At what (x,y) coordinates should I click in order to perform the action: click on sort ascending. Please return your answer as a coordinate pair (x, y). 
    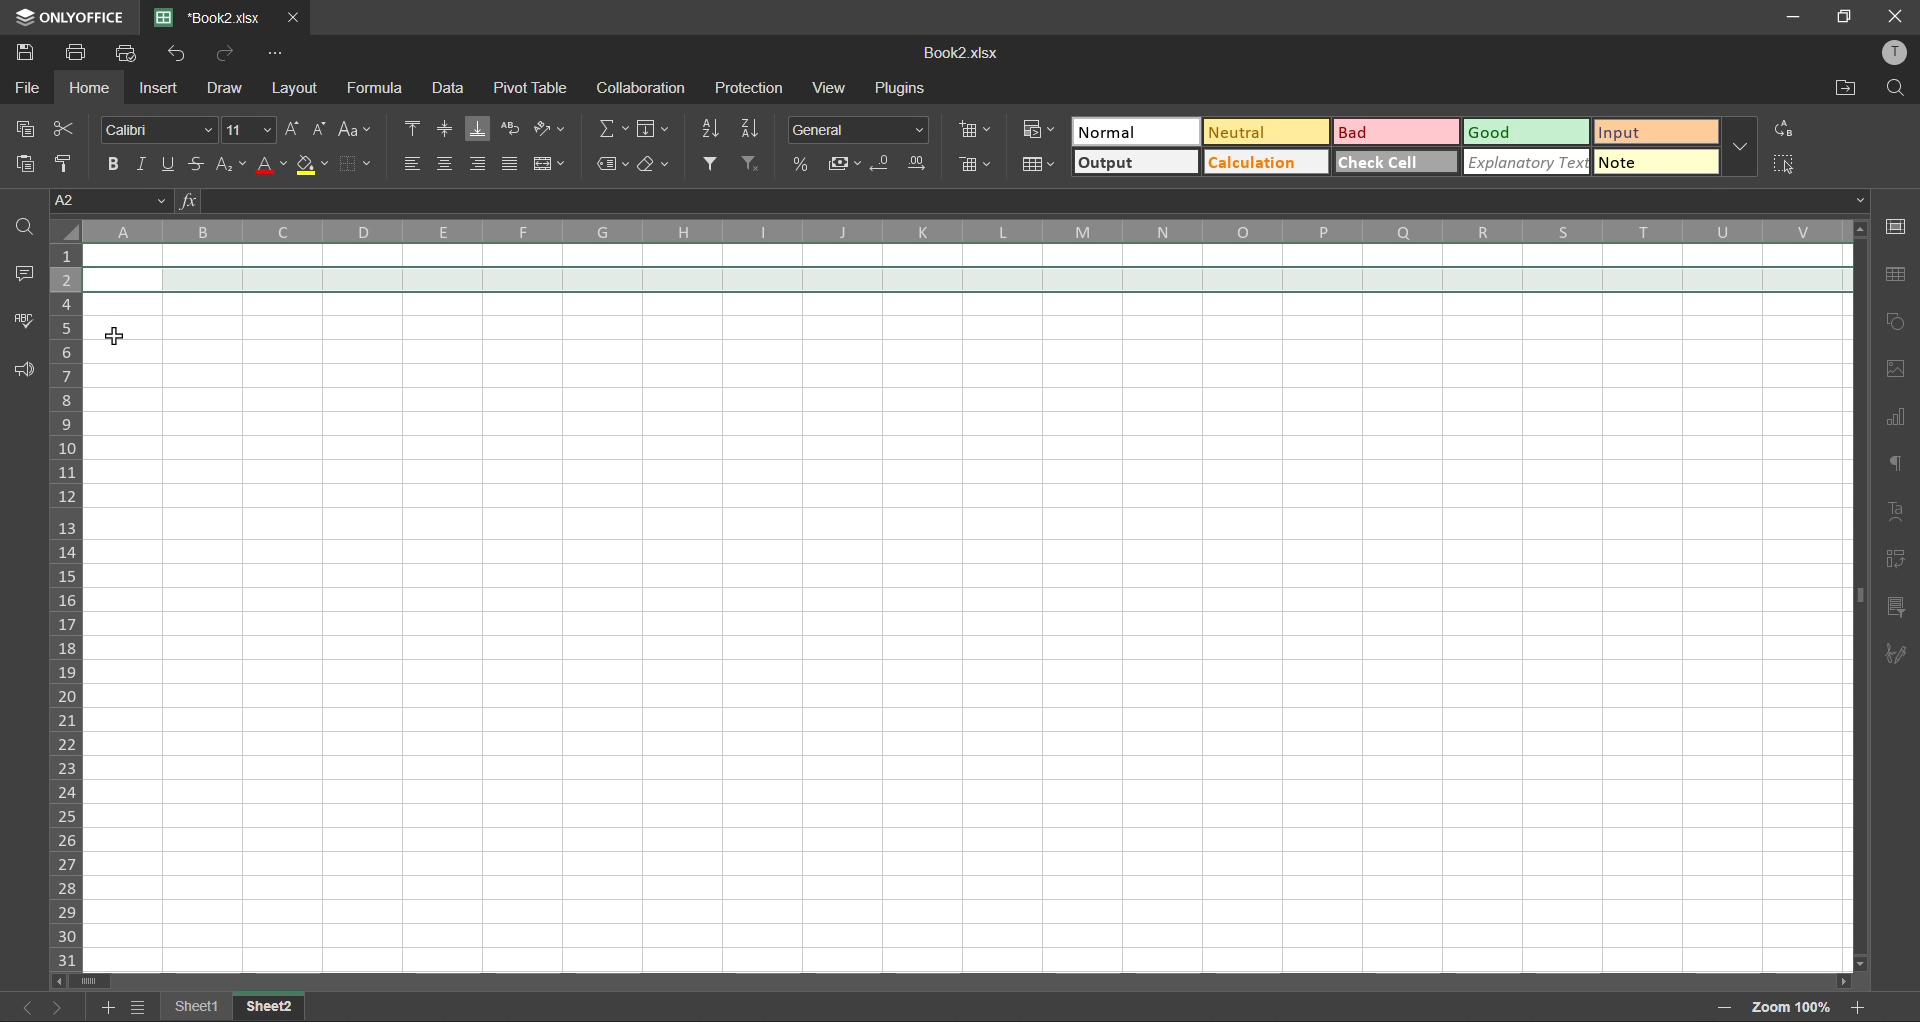
    Looking at the image, I should click on (714, 129).